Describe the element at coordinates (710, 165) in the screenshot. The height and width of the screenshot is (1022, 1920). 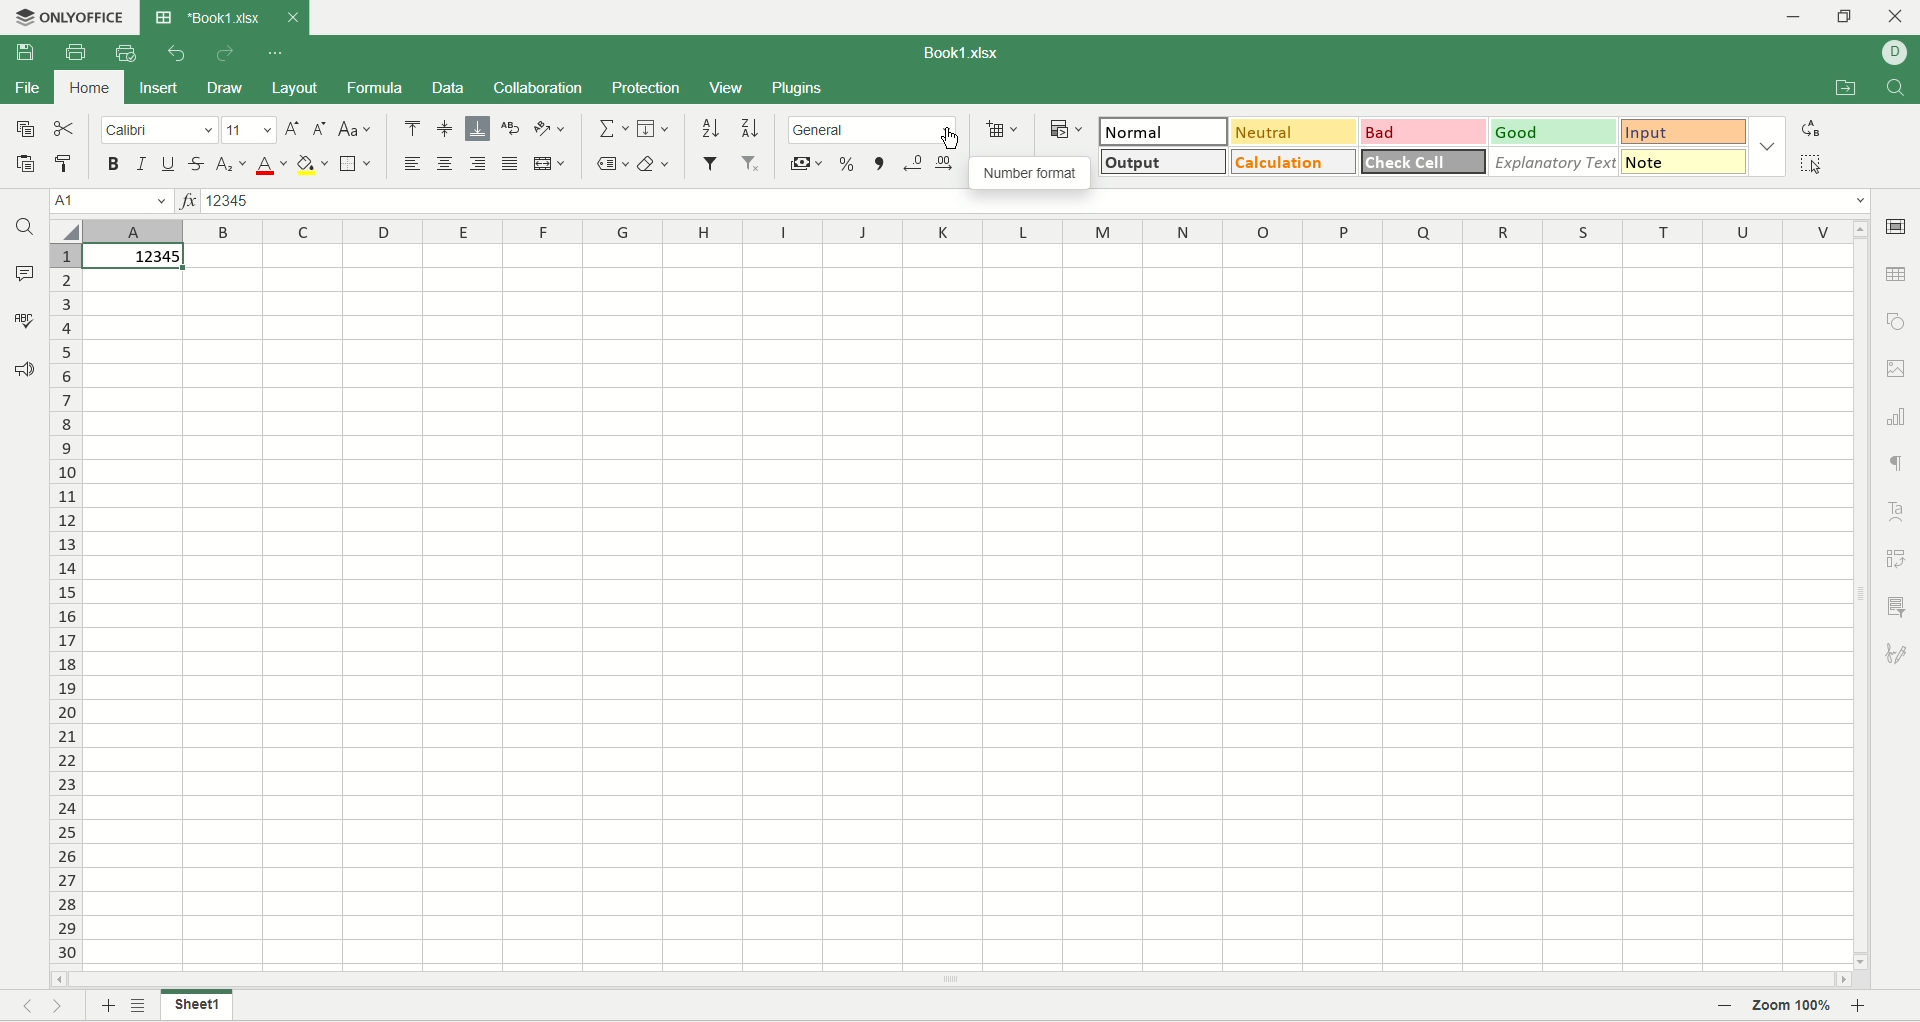
I see `filter` at that location.